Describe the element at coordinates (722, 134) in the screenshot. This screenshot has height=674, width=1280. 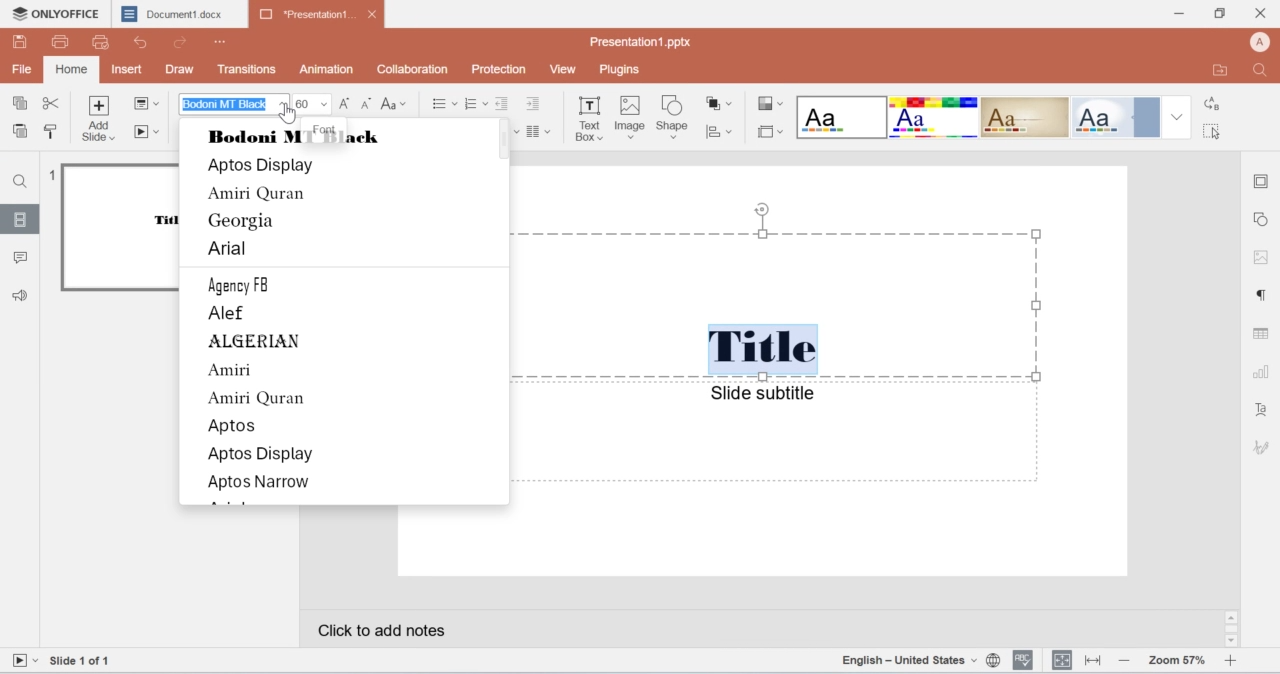
I see `graphs` at that location.